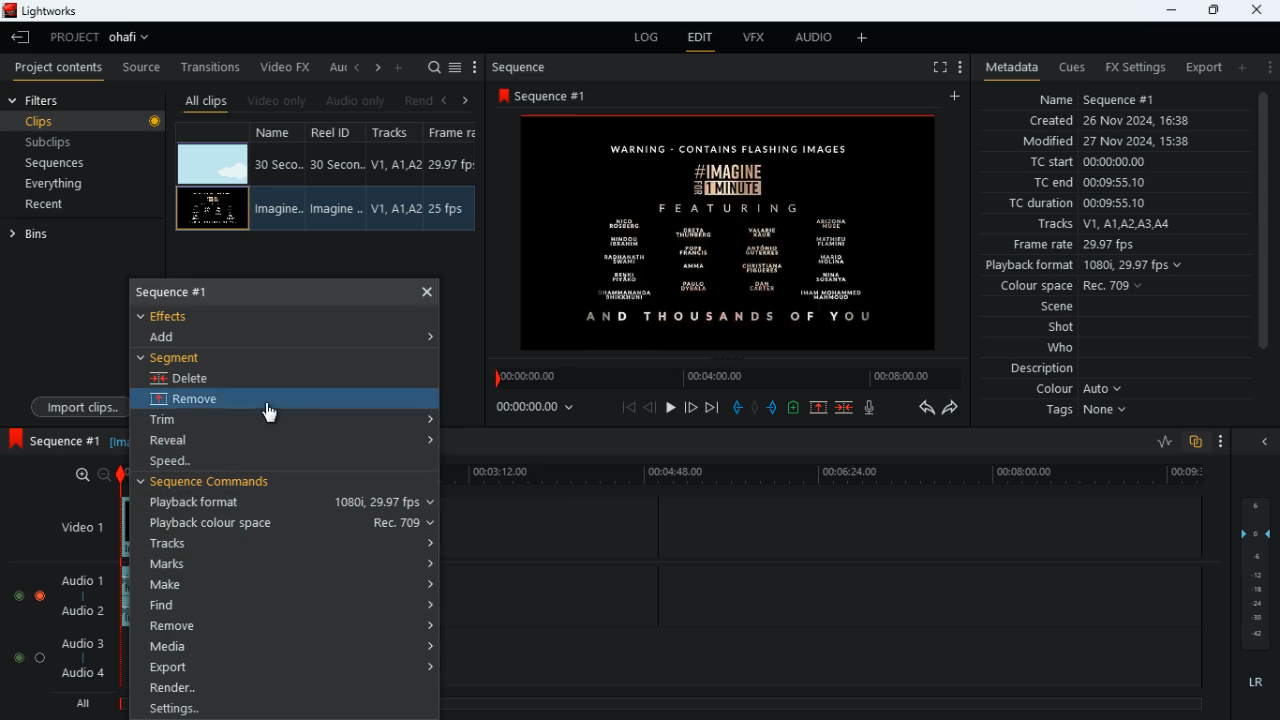 The height and width of the screenshot is (720, 1280). I want to click on segment, so click(186, 357).